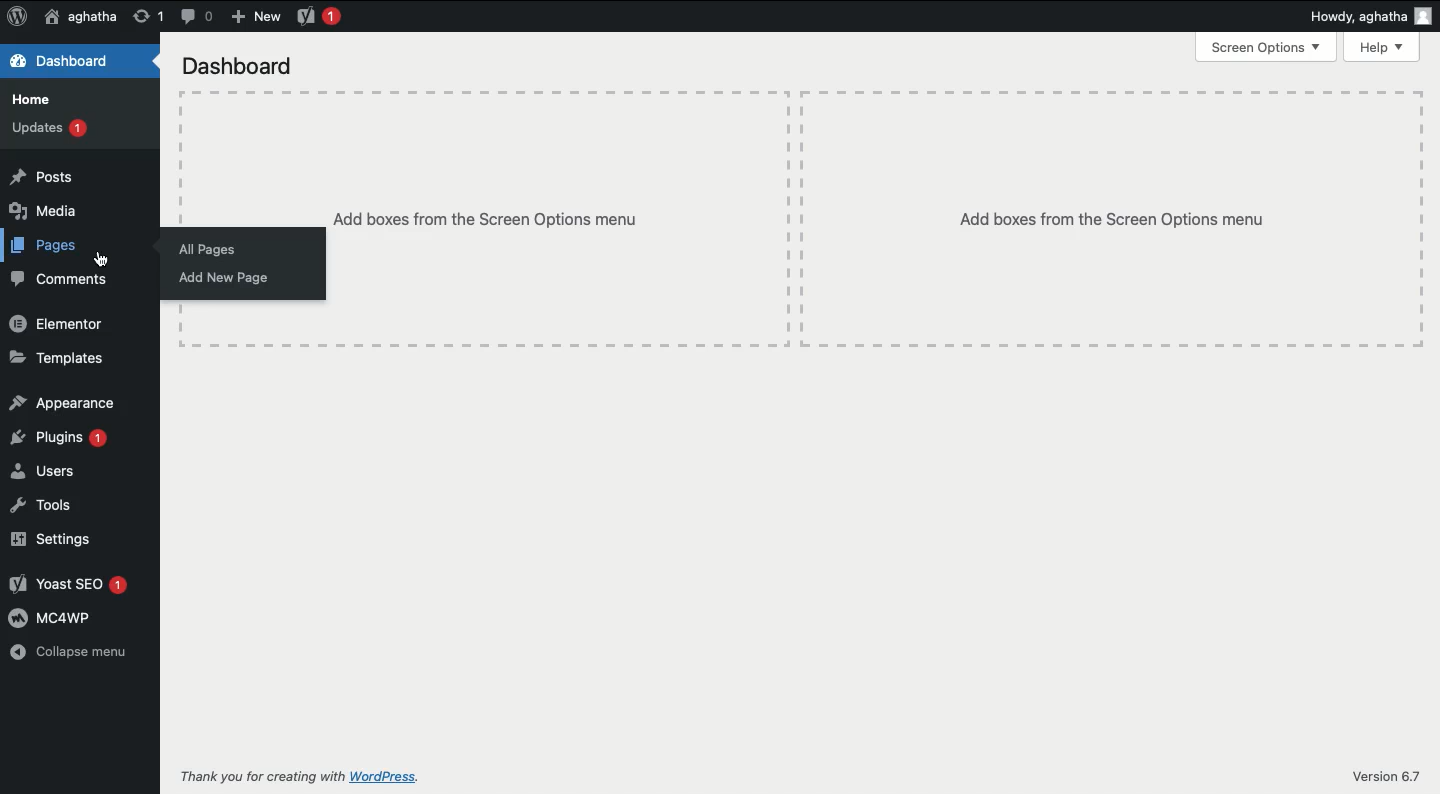  What do you see at coordinates (196, 16) in the screenshot?
I see `Comment` at bounding box center [196, 16].